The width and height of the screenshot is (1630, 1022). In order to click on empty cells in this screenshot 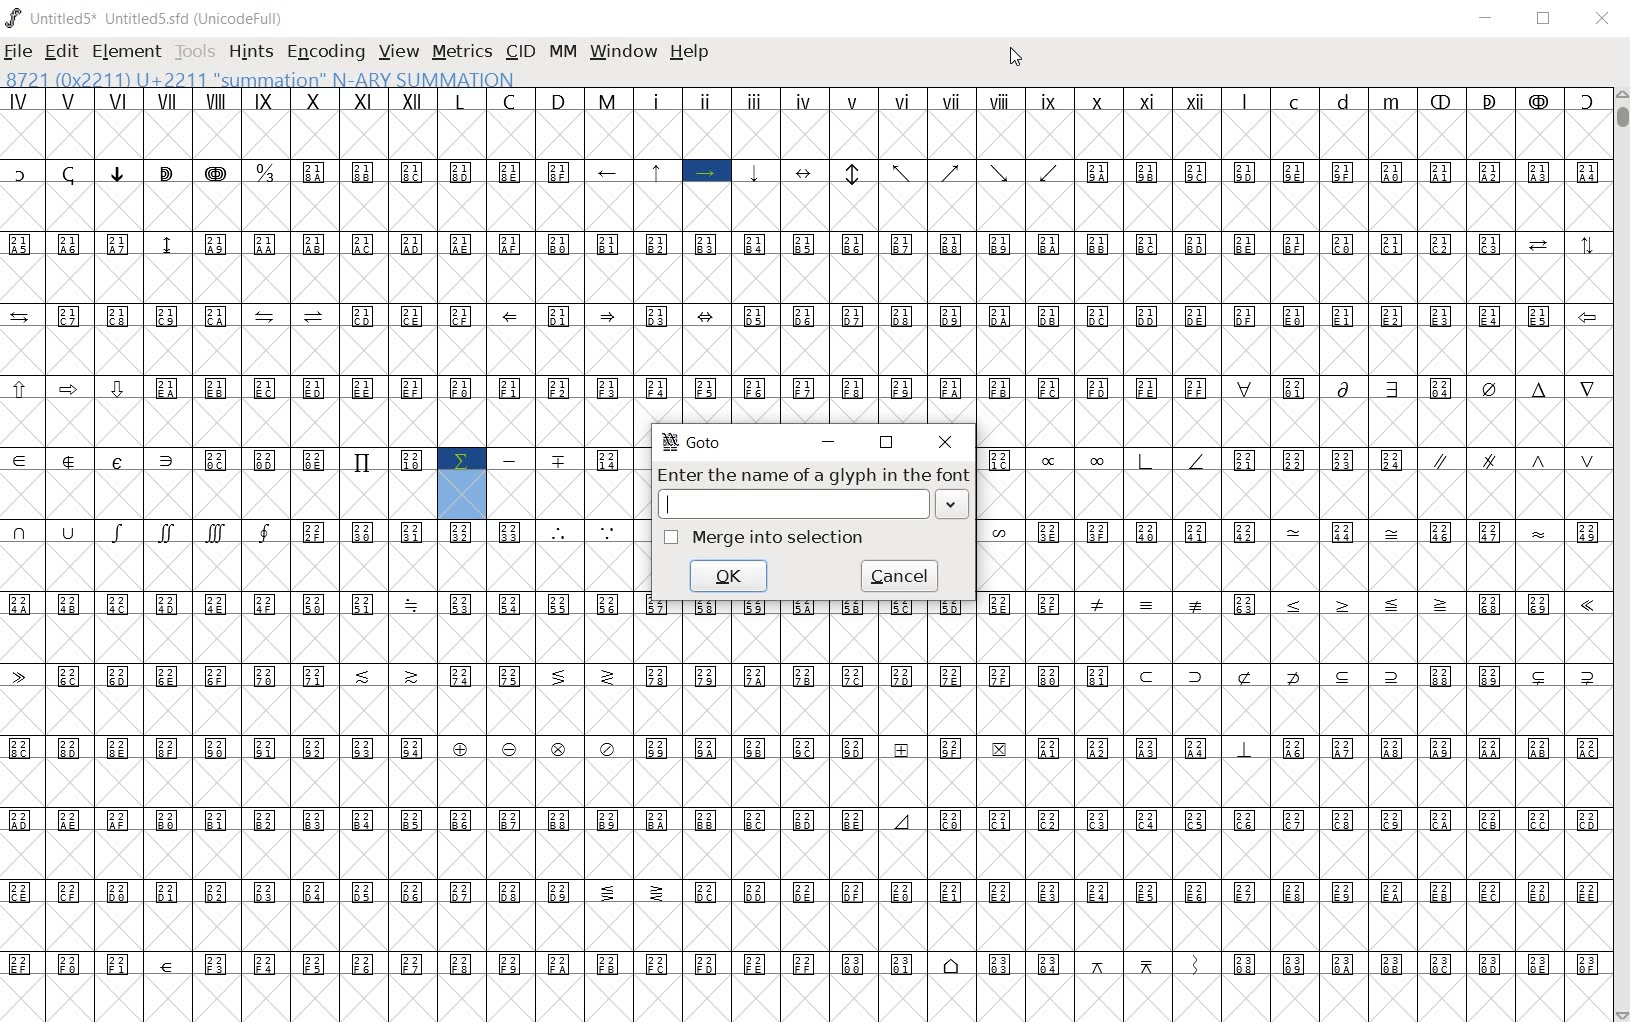, I will do `click(809, 352)`.